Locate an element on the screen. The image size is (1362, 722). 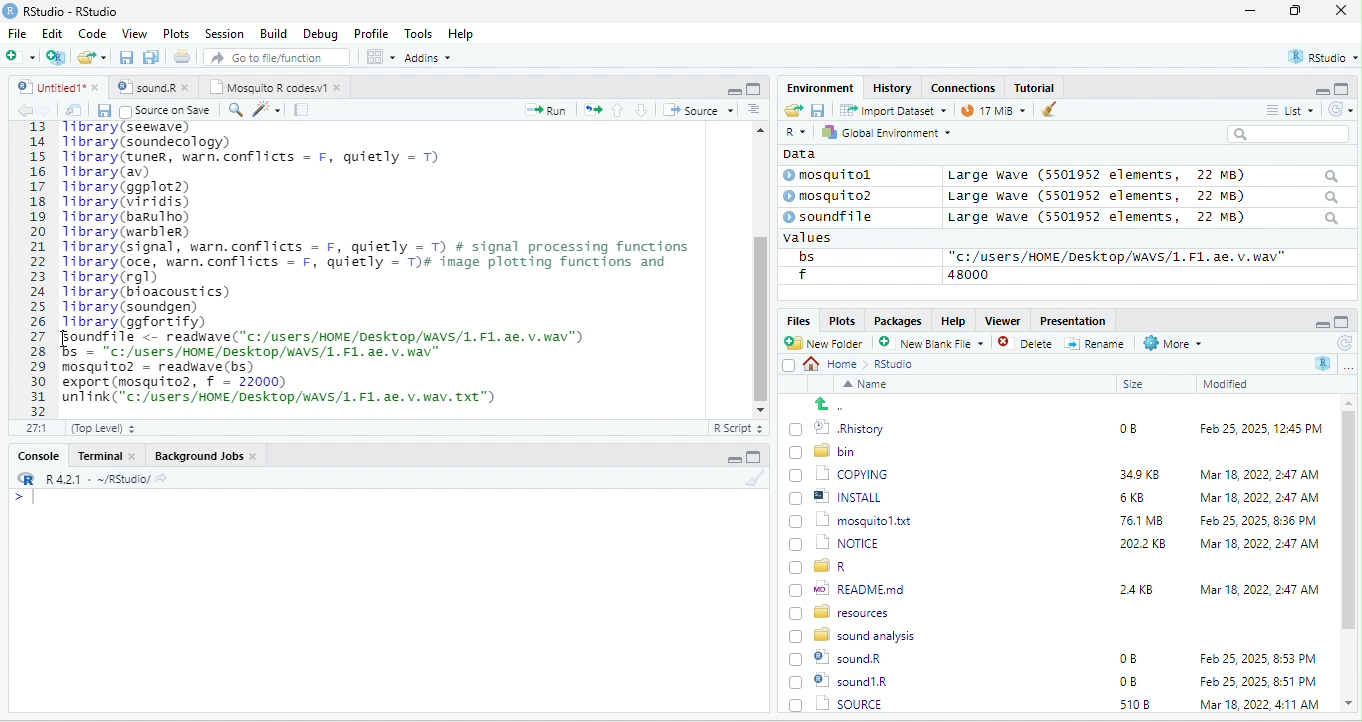
source on Save is located at coordinates (167, 112).